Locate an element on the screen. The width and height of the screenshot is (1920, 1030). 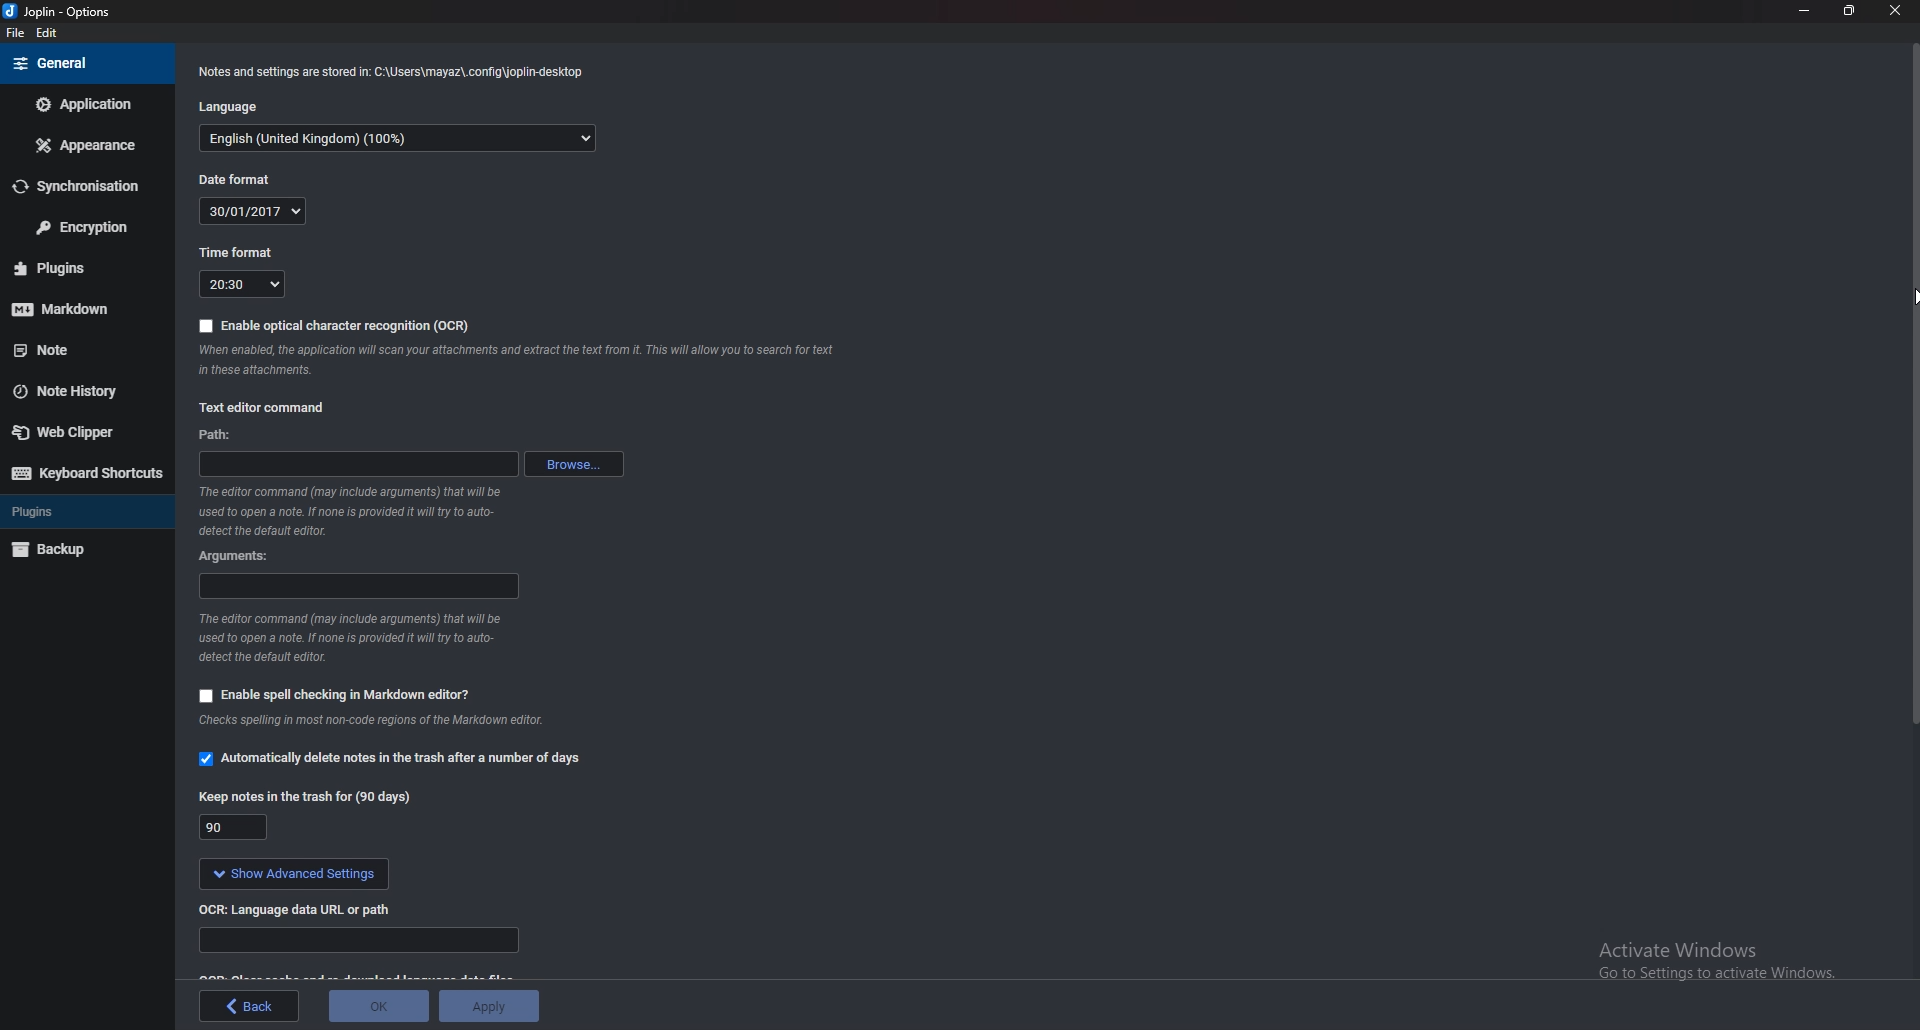
Enable O C R is located at coordinates (333, 326).